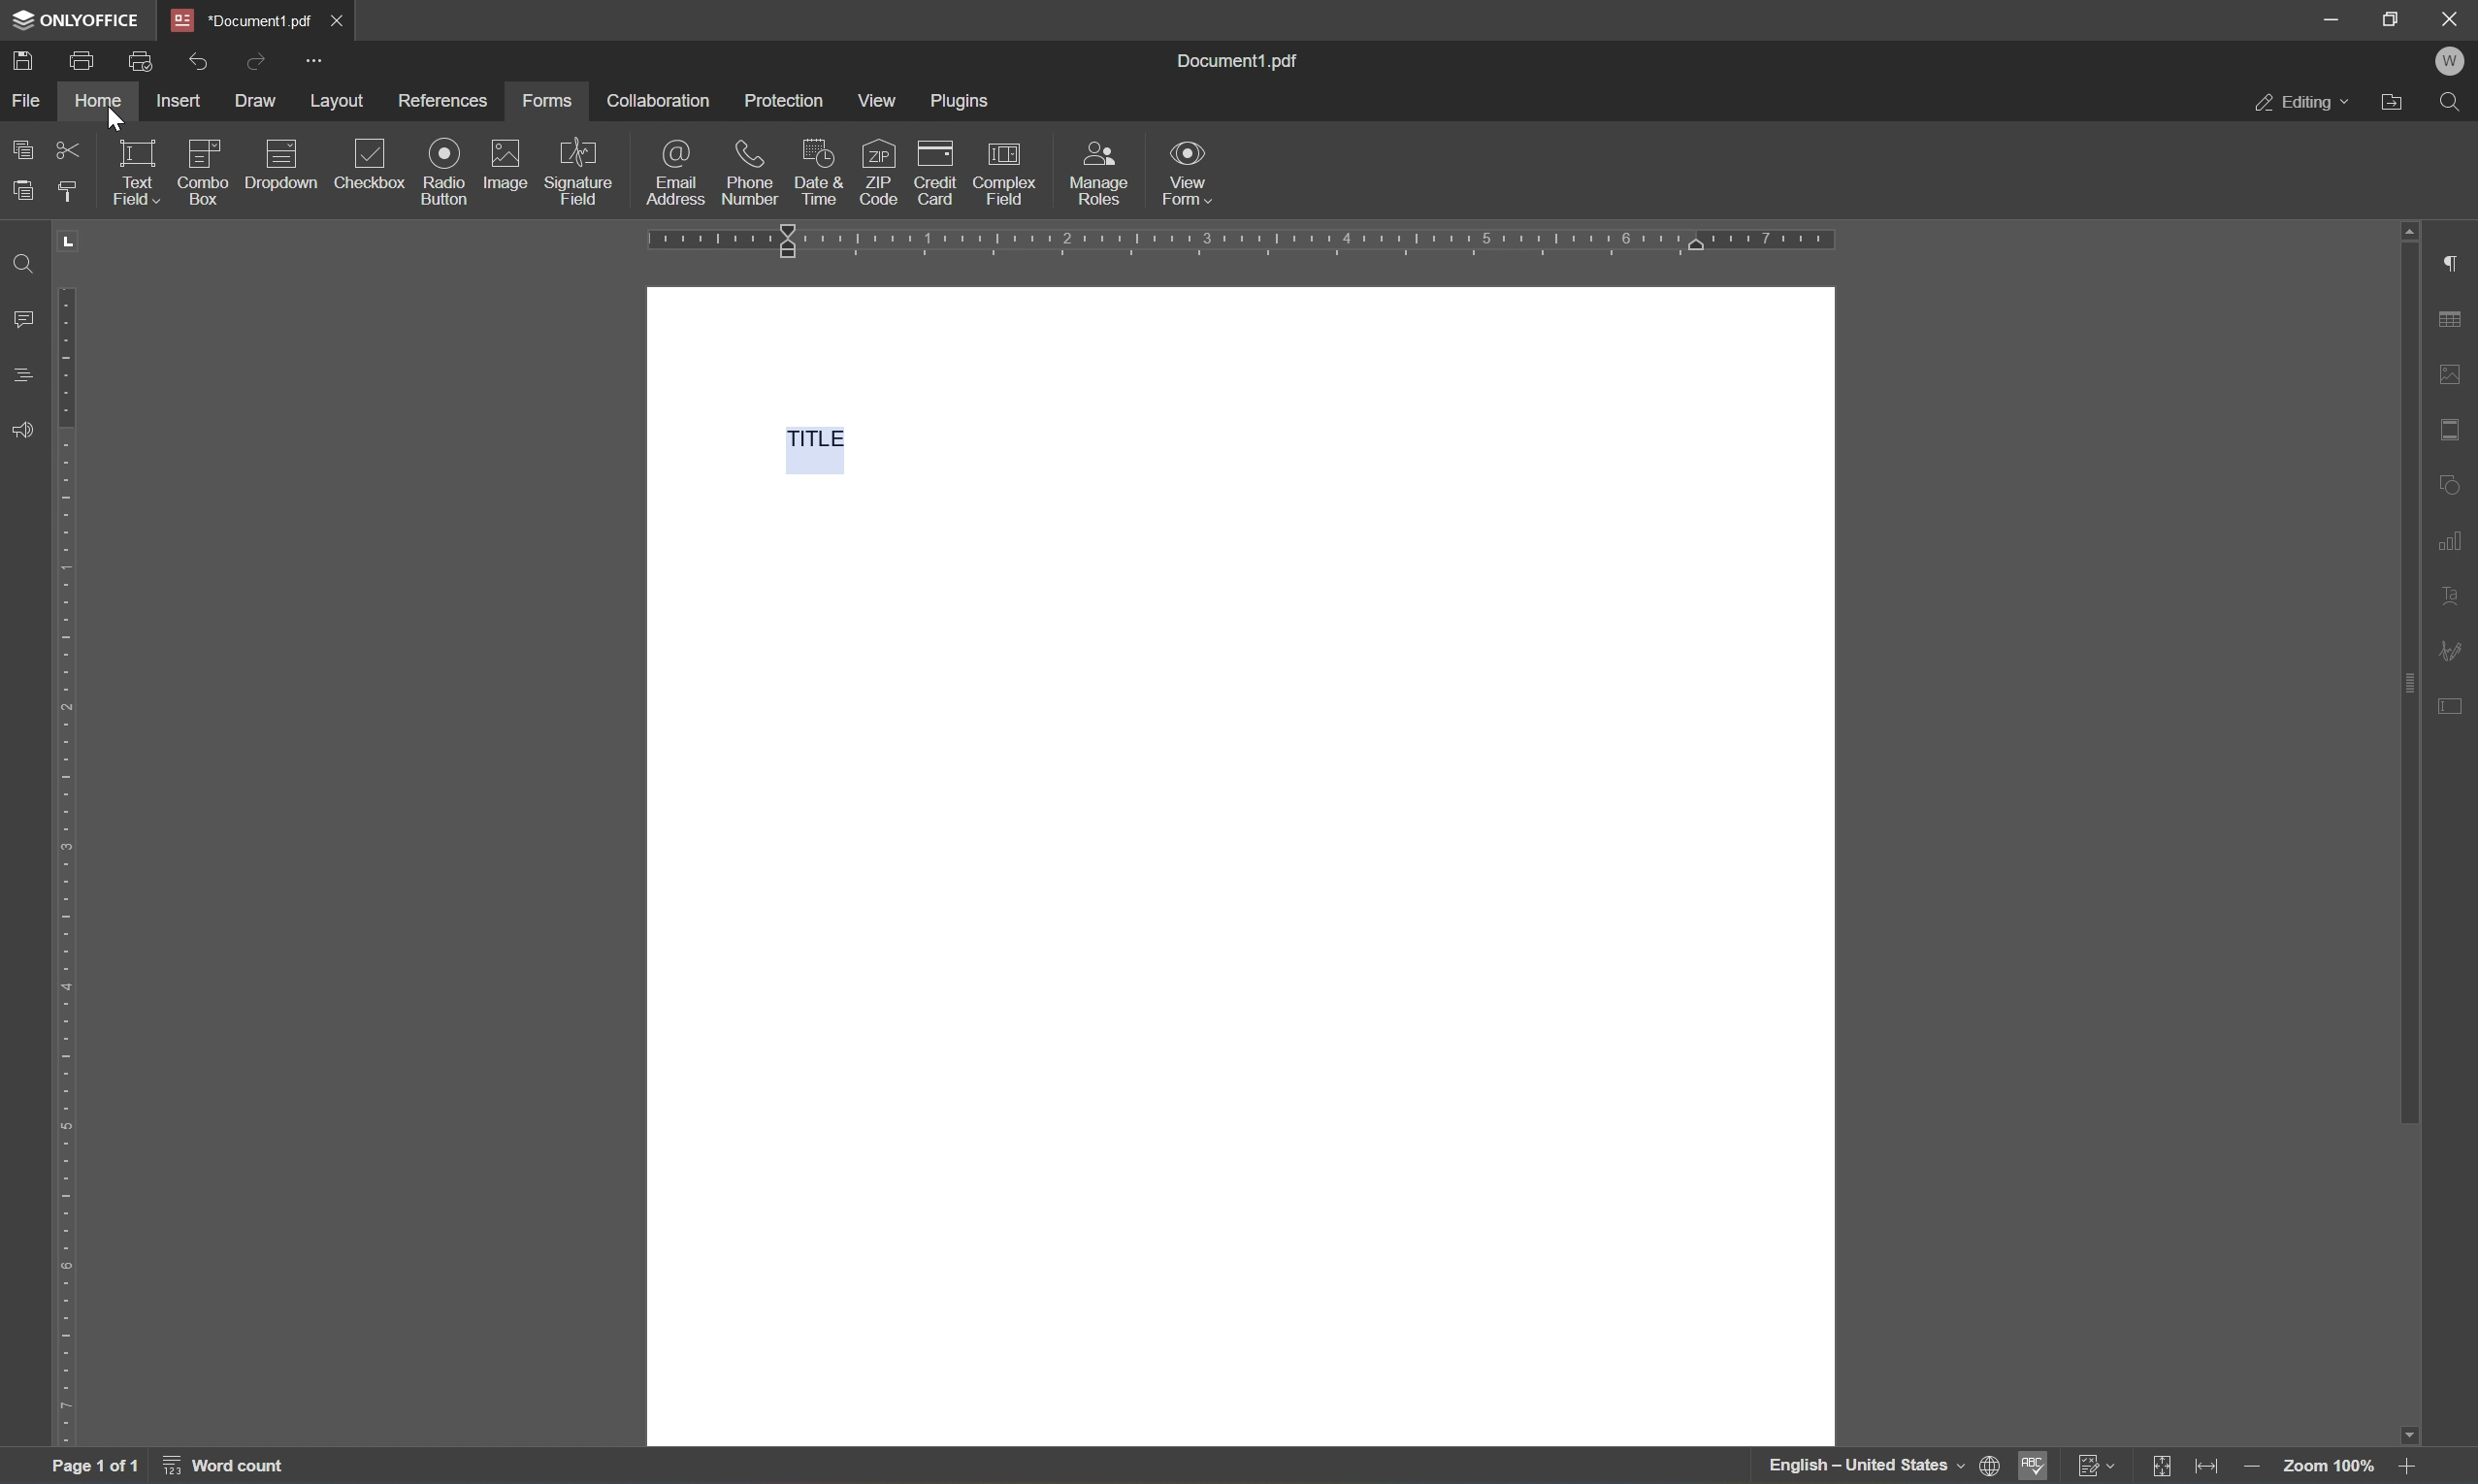 This screenshot has width=2478, height=1484. What do you see at coordinates (1239, 240) in the screenshot?
I see `ruler` at bounding box center [1239, 240].